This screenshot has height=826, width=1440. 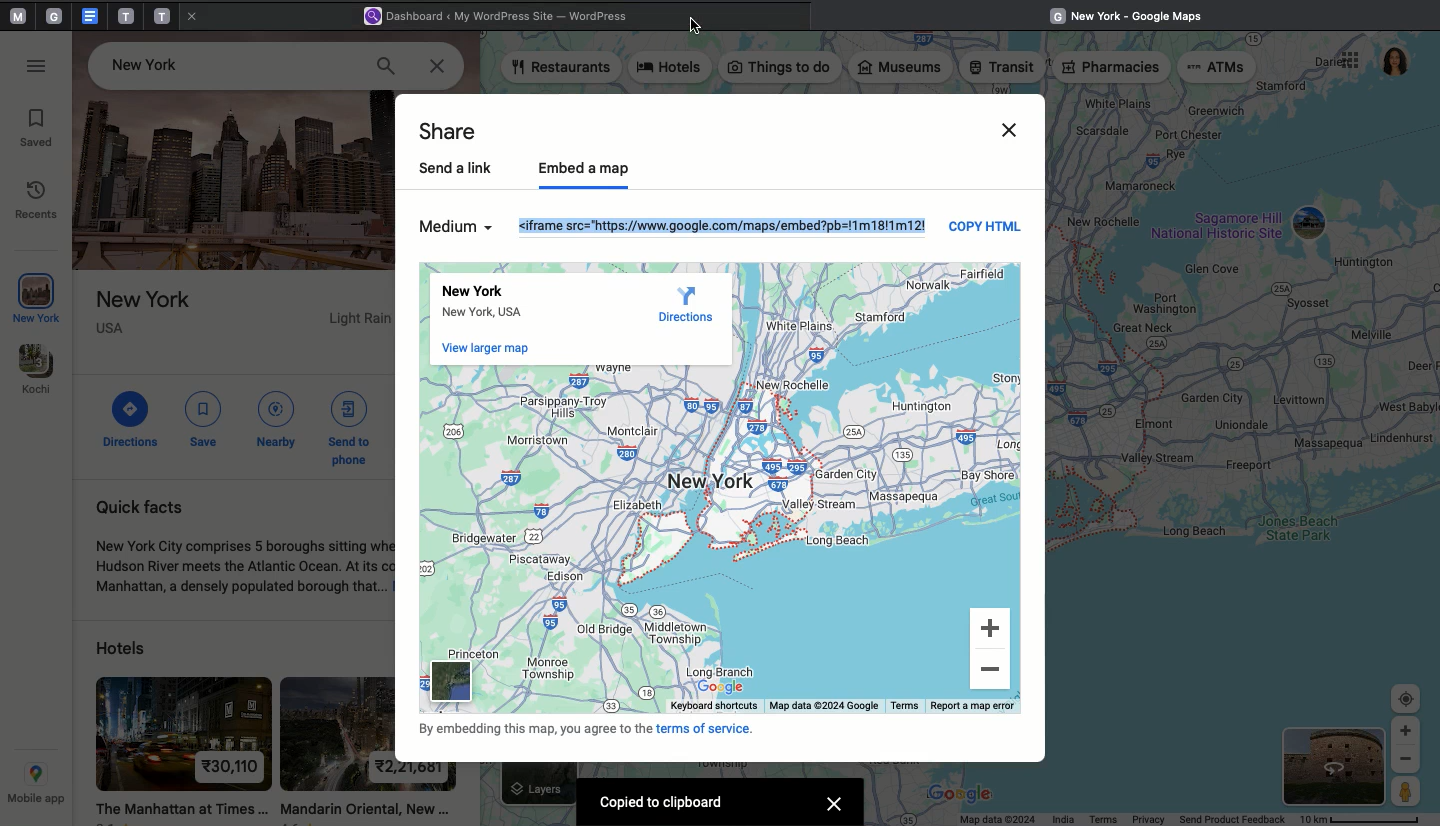 I want to click on google doc, so click(x=89, y=15).